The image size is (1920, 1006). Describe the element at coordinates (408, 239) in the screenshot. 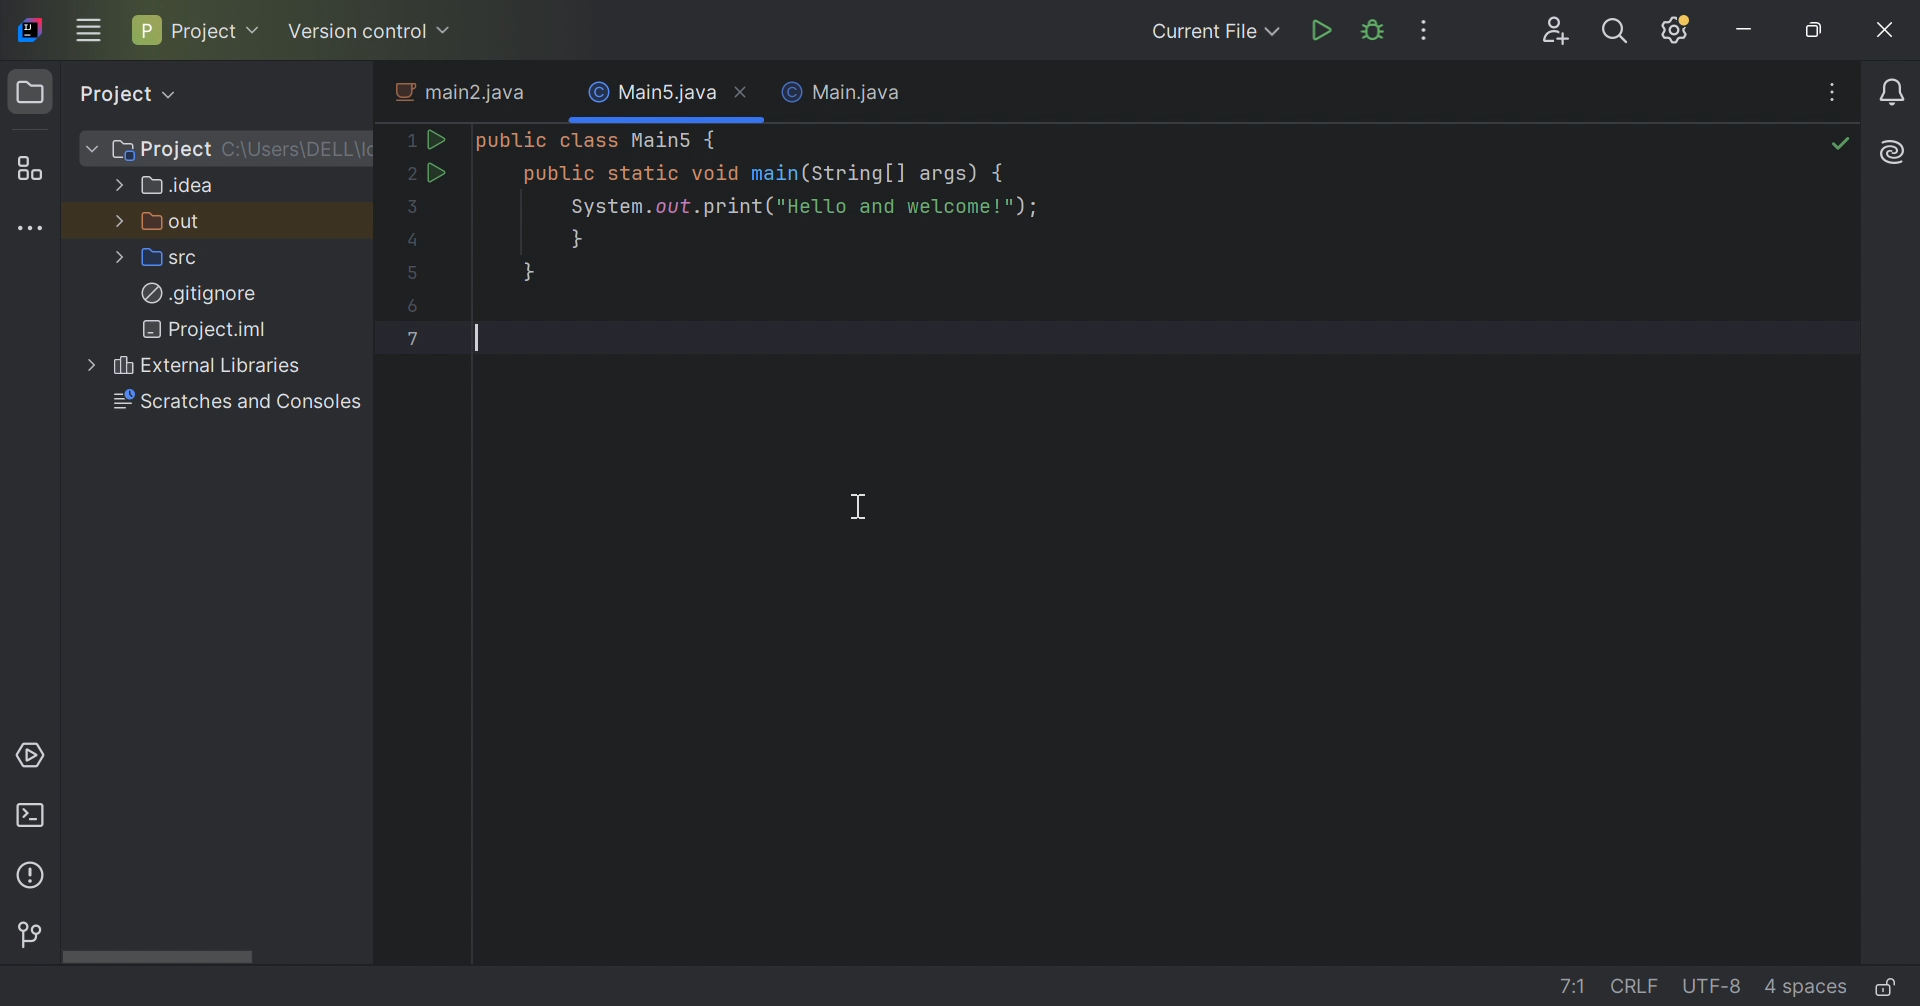

I see `4` at that location.